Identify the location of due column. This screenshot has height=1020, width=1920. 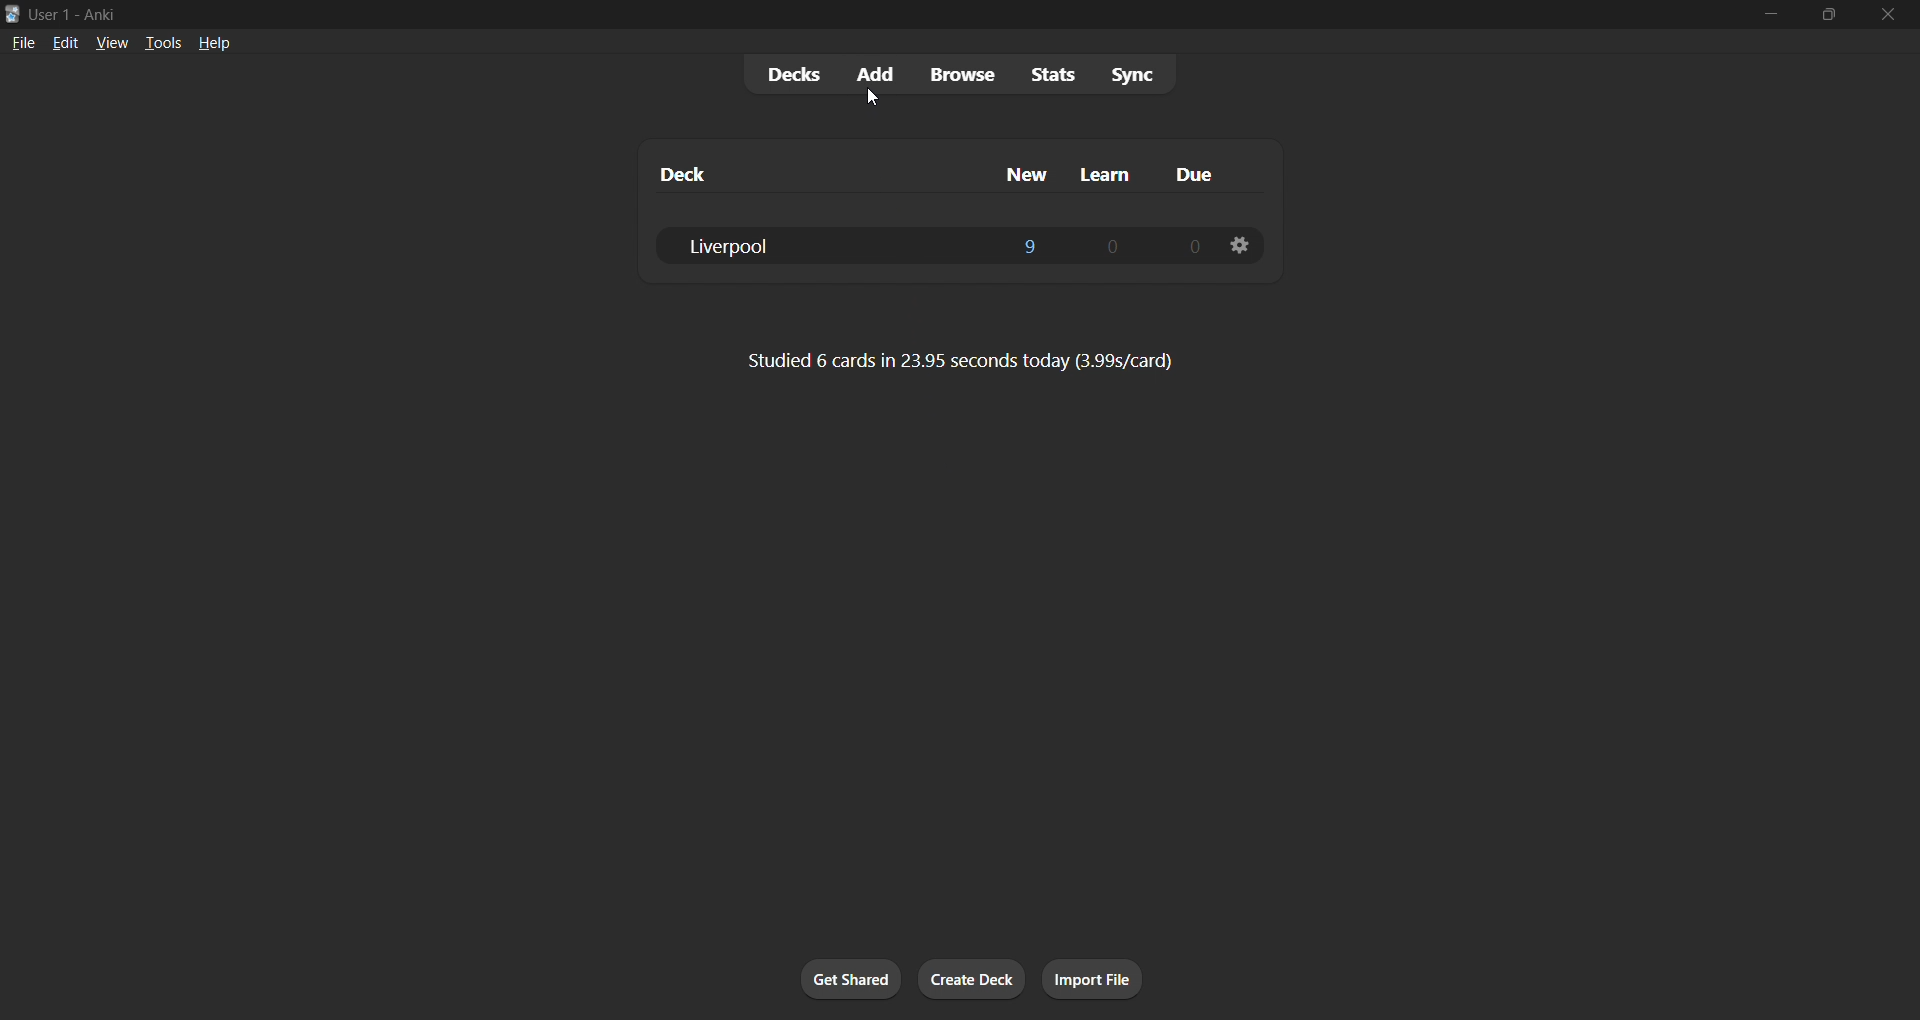
(1201, 170).